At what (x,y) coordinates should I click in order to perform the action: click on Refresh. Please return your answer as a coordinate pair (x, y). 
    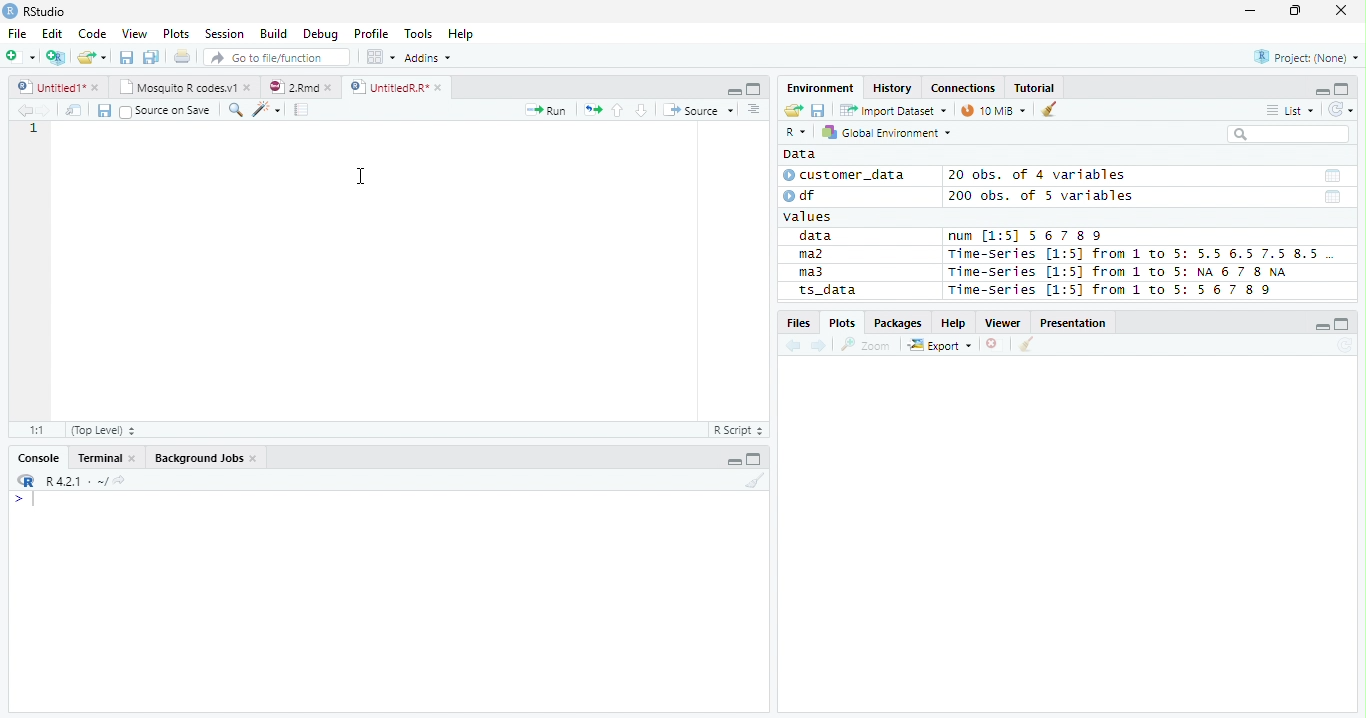
    Looking at the image, I should click on (1341, 107).